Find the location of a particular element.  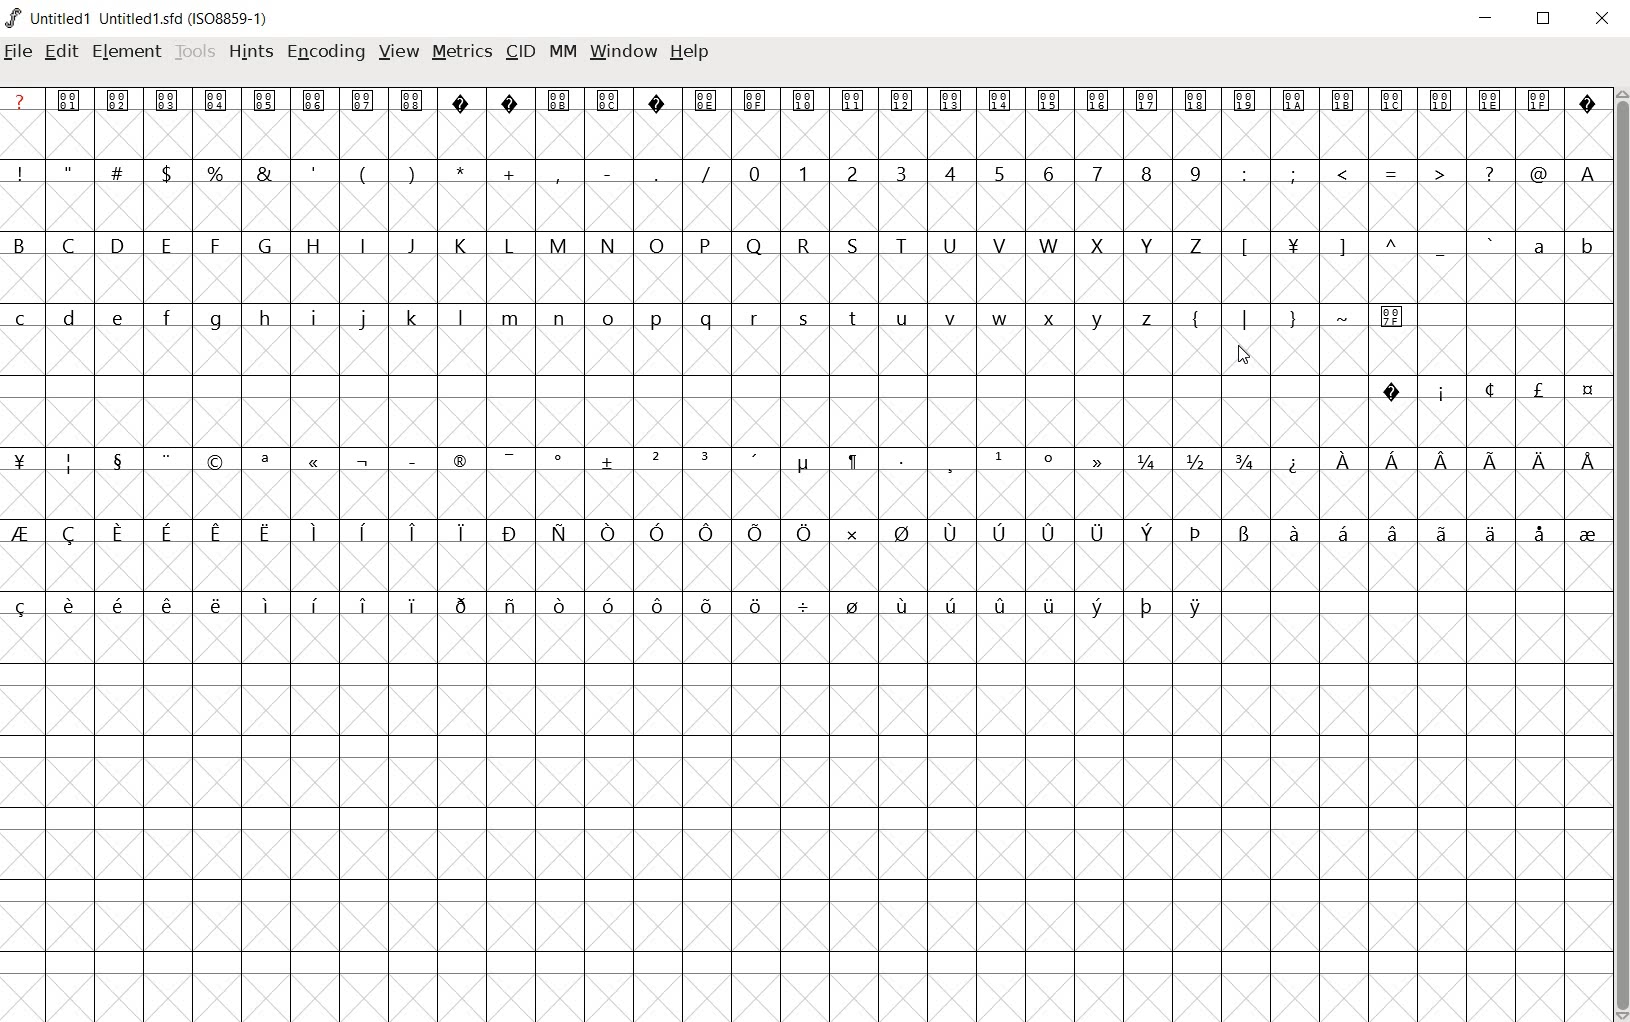

letters and symbols is located at coordinates (712, 318).